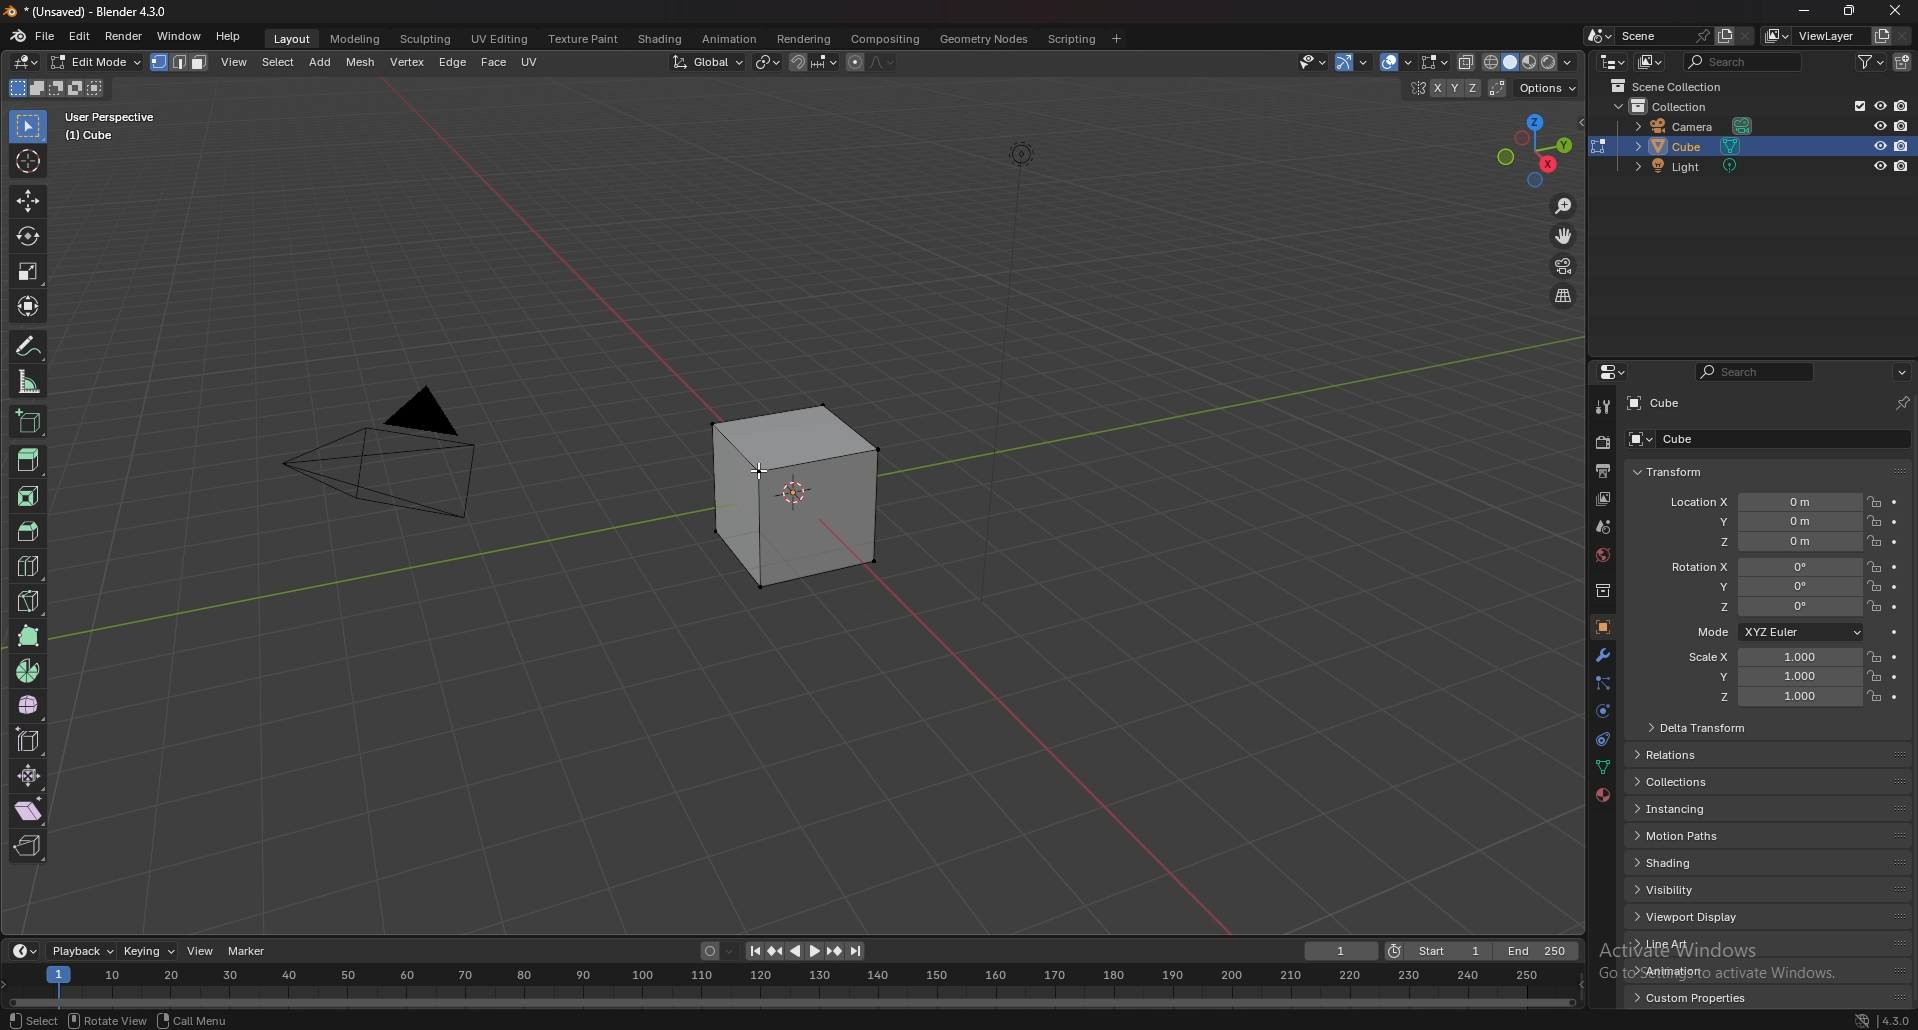 The image size is (1918, 1030). I want to click on animate property, so click(1895, 587).